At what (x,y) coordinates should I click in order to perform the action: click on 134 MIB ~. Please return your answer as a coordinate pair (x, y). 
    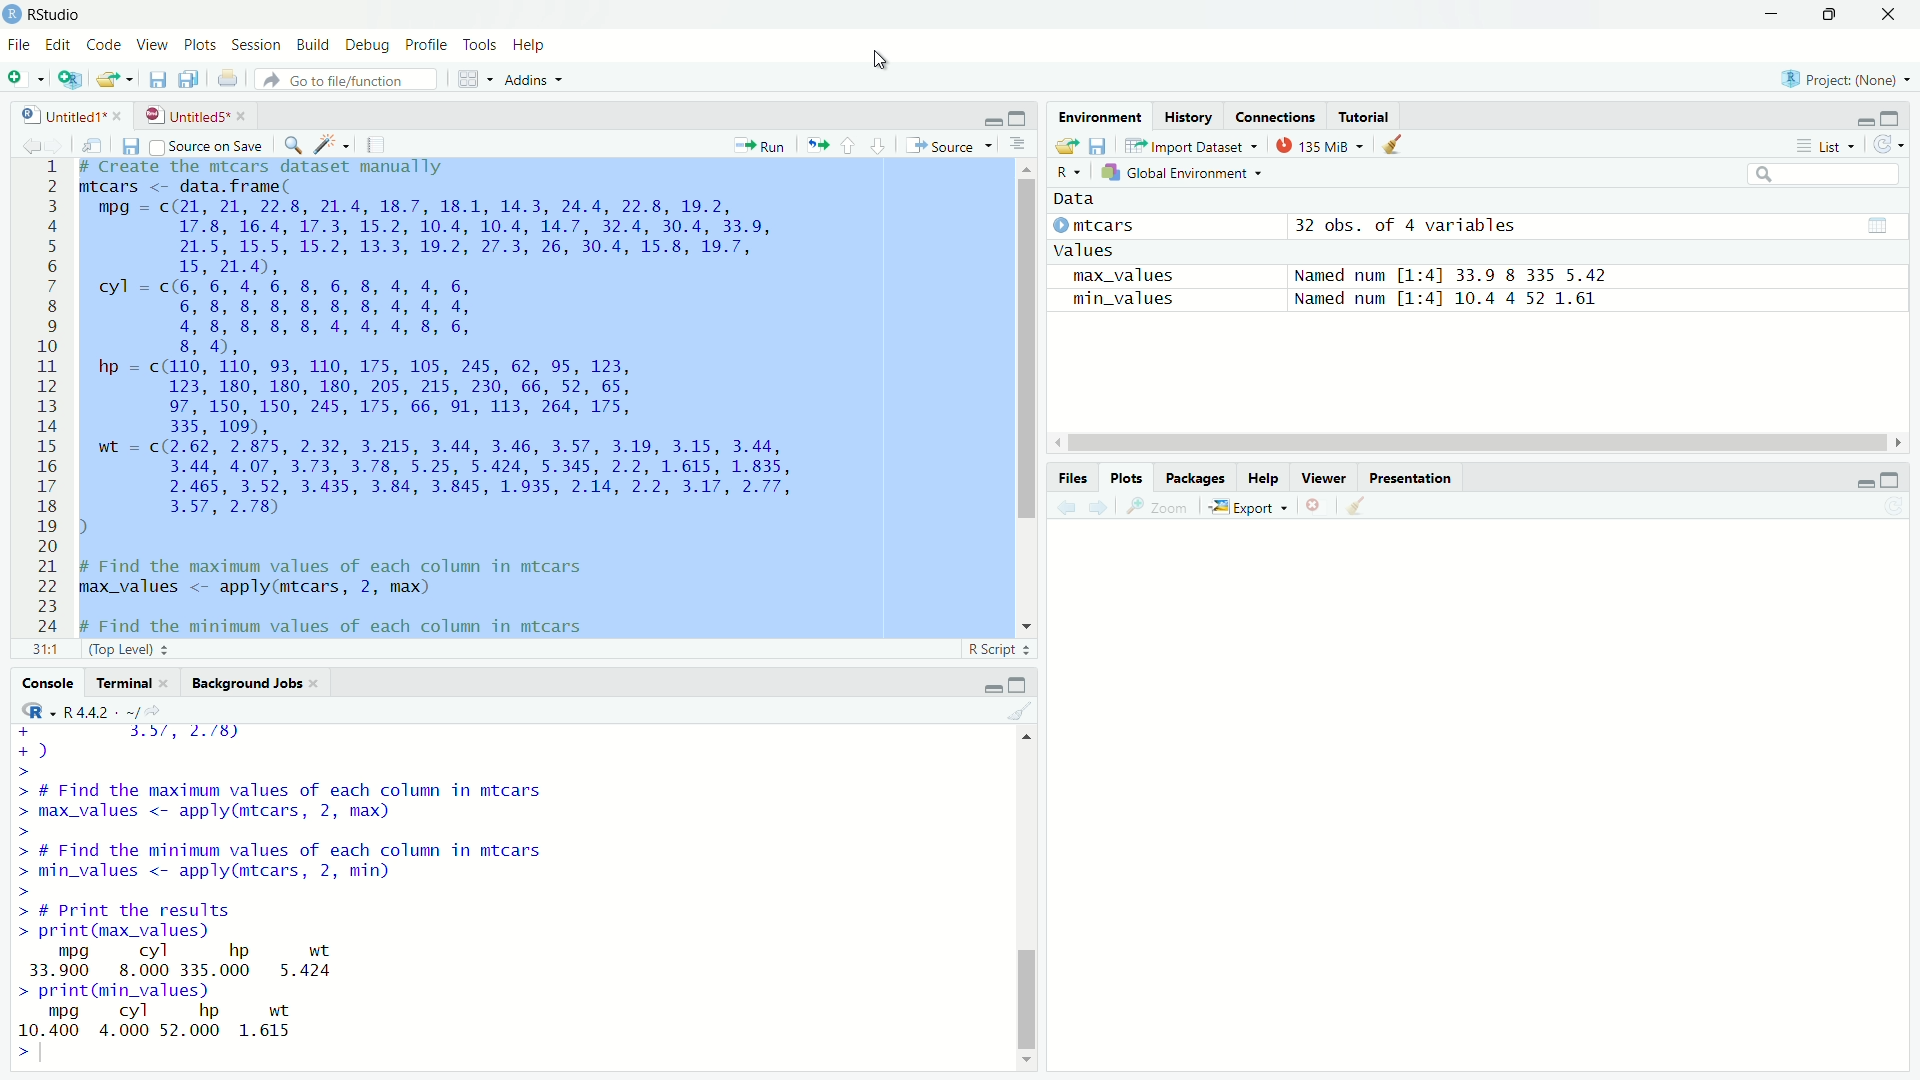
    Looking at the image, I should click on (1317, 147).